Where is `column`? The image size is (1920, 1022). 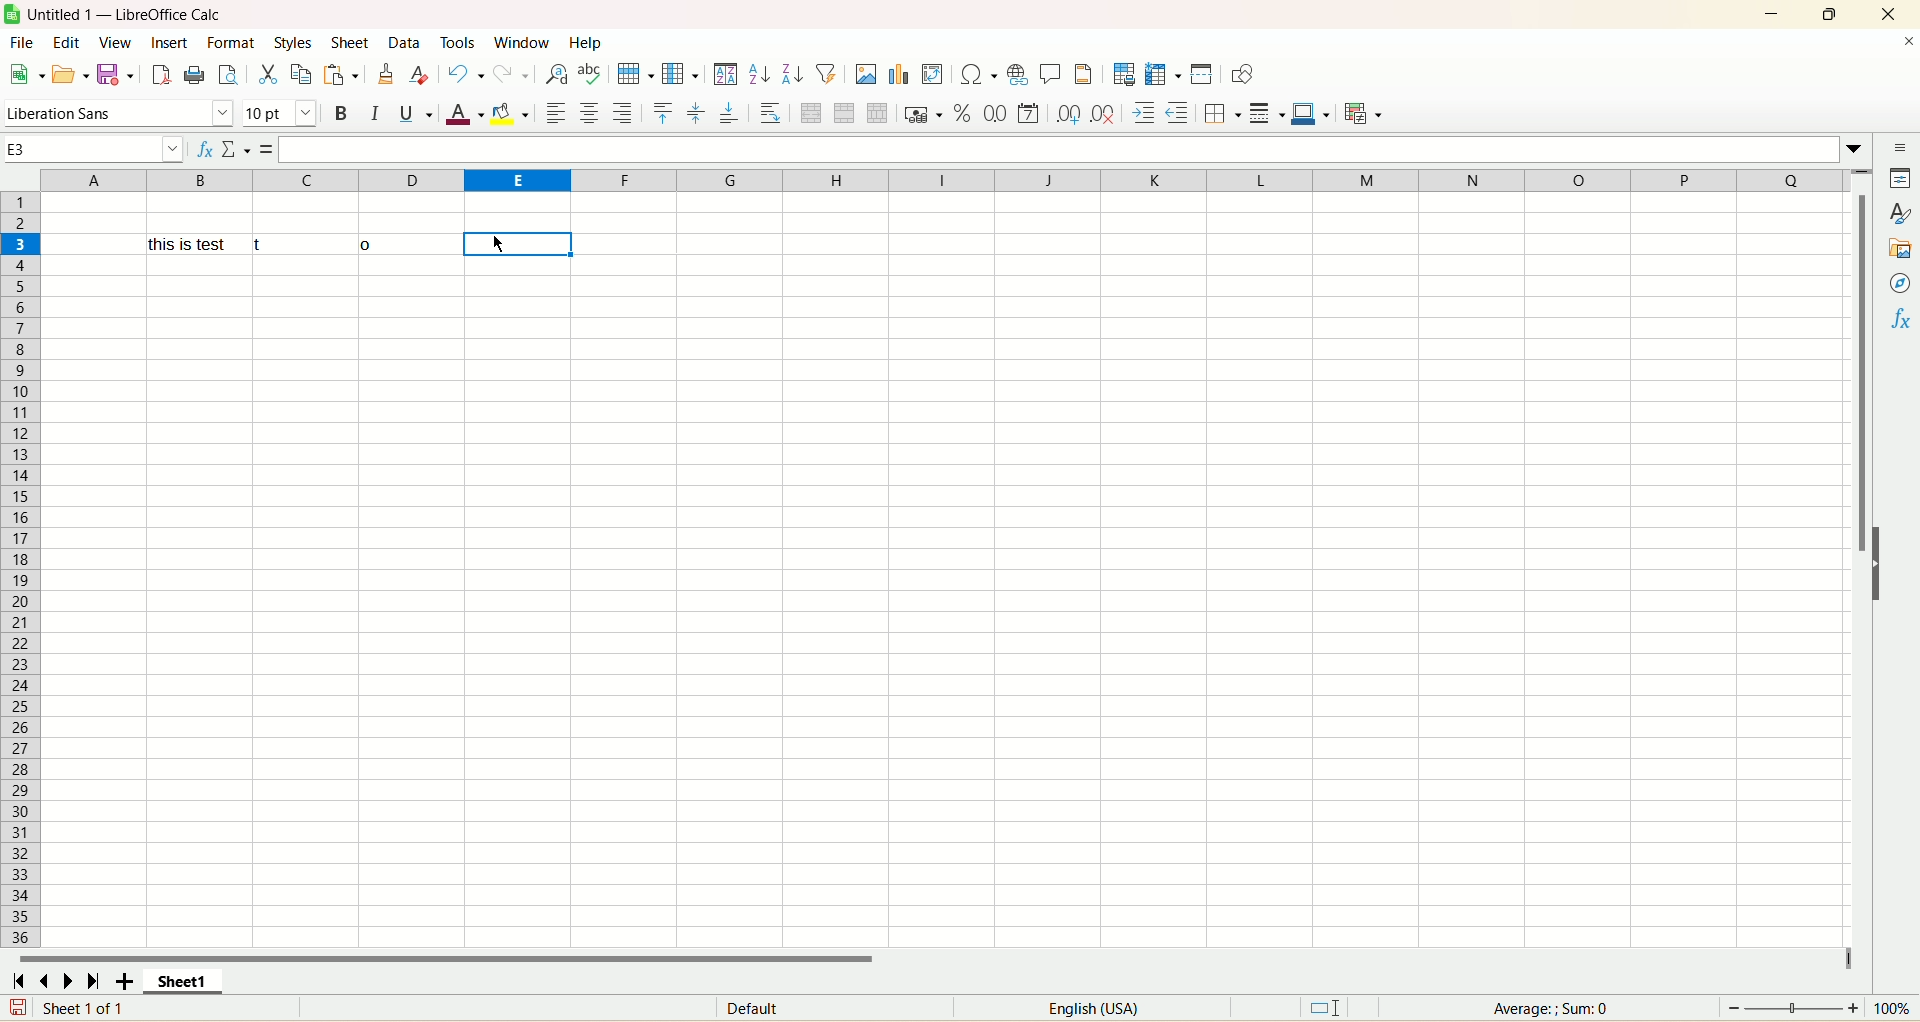
column is located at coordinates (943, 181).